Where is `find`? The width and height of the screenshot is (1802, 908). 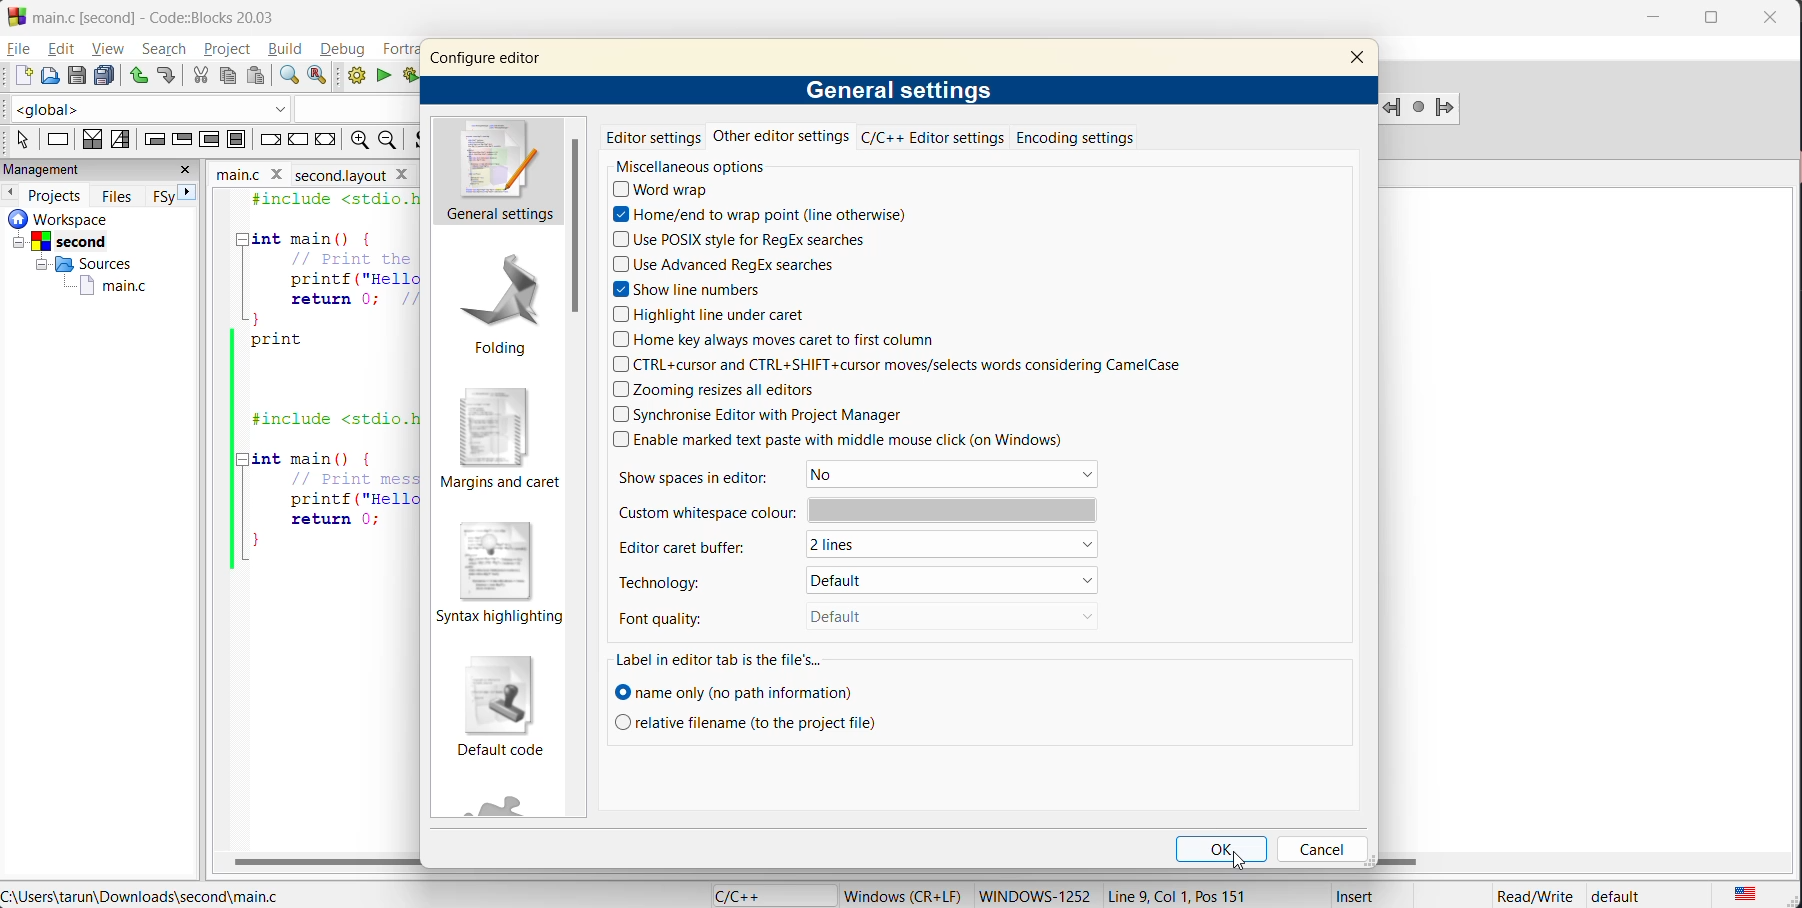
find is located at coordinates (286, 77).